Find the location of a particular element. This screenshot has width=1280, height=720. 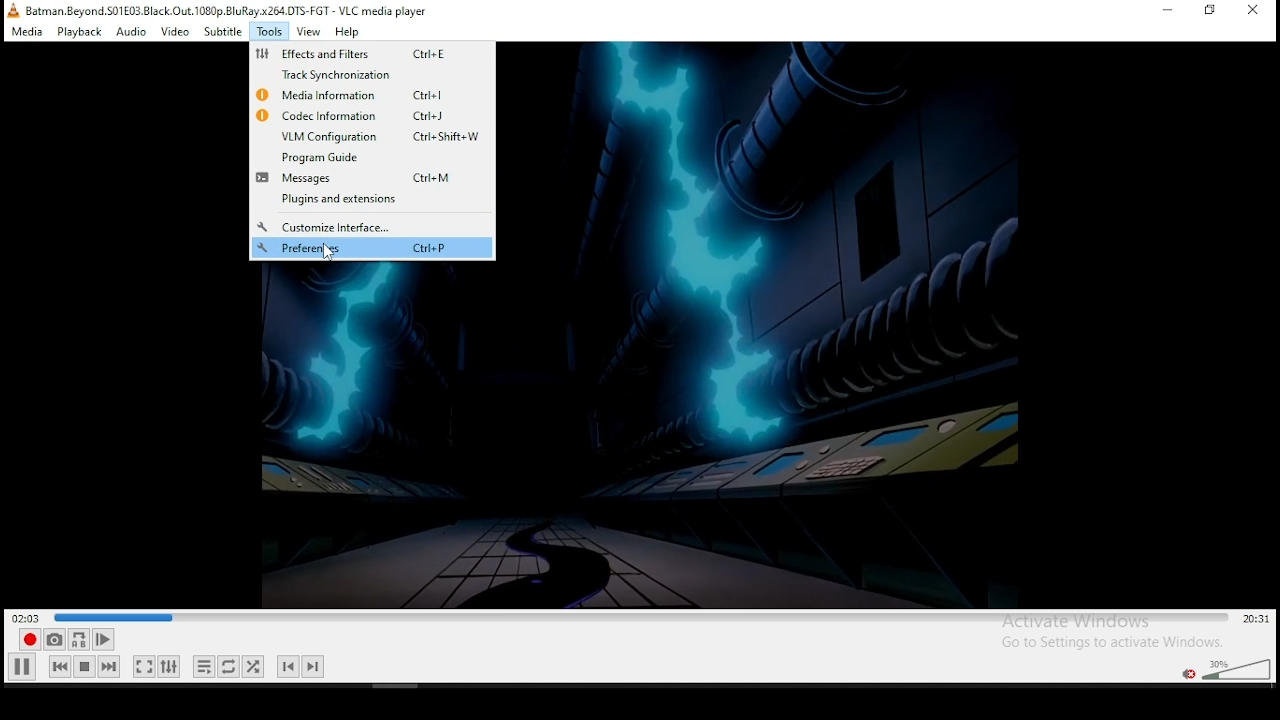

program guide is located at coordinates (372, 158).